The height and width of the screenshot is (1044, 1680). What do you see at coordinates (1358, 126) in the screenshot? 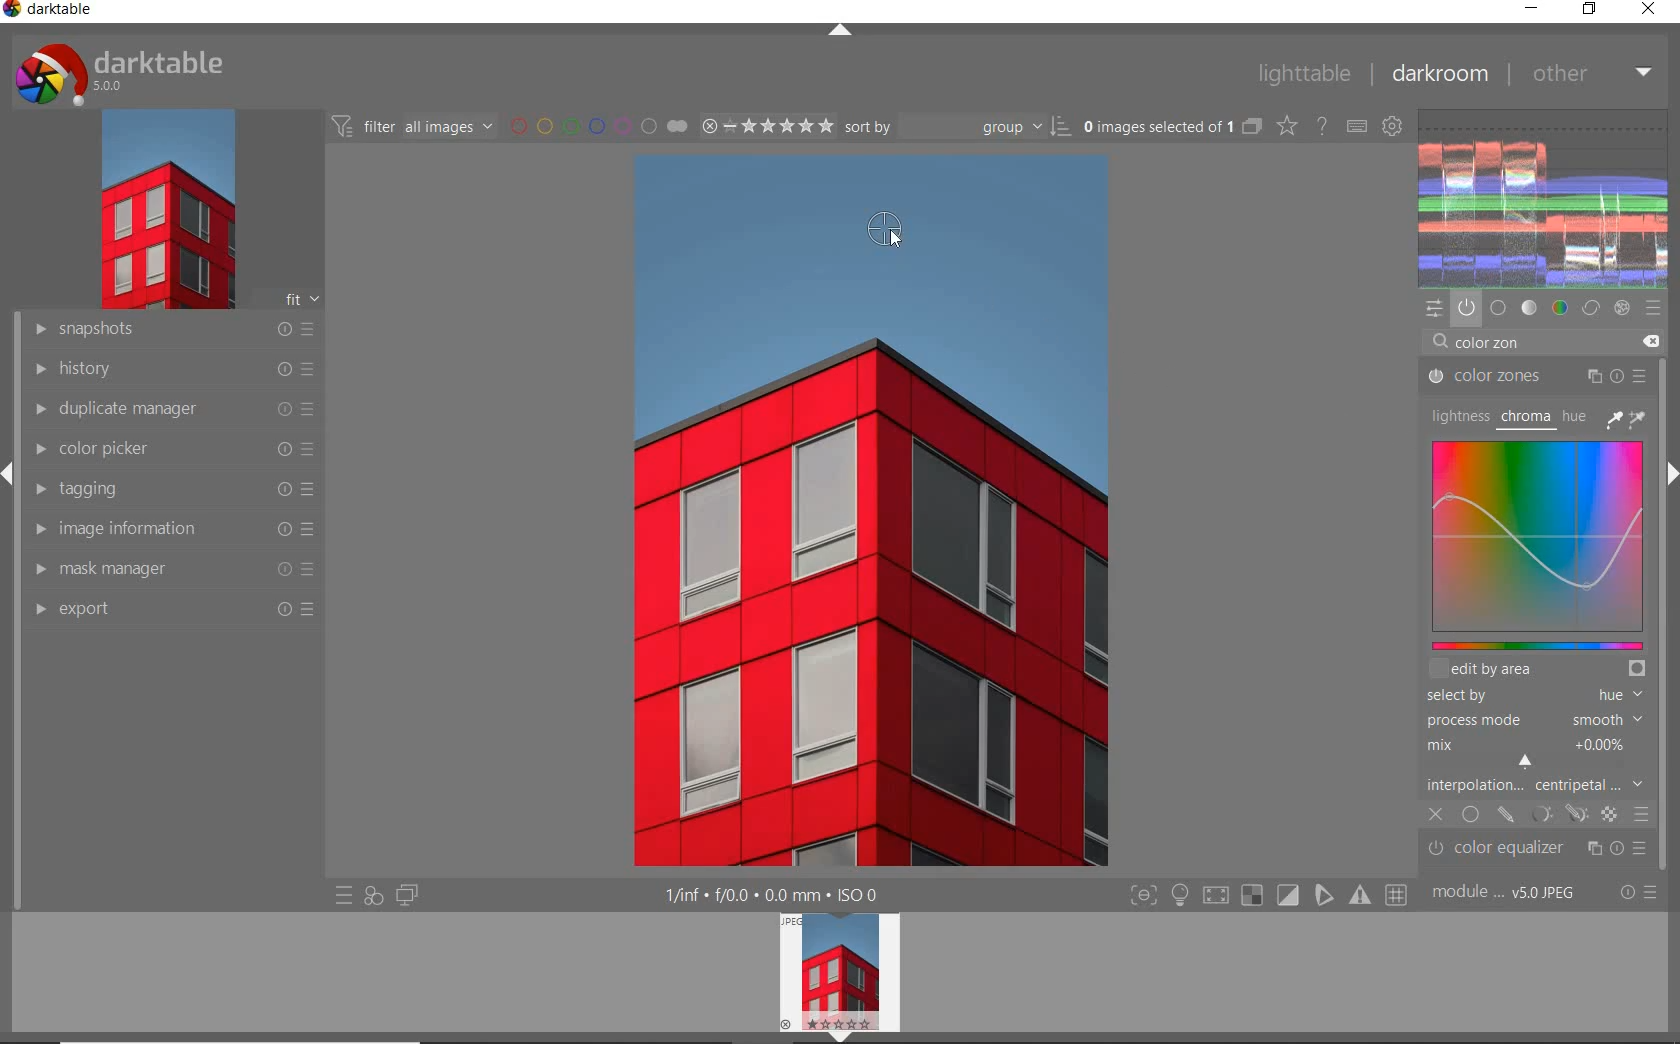
I see `define keyboard shortcuts` at bounding box center [1358, 126].